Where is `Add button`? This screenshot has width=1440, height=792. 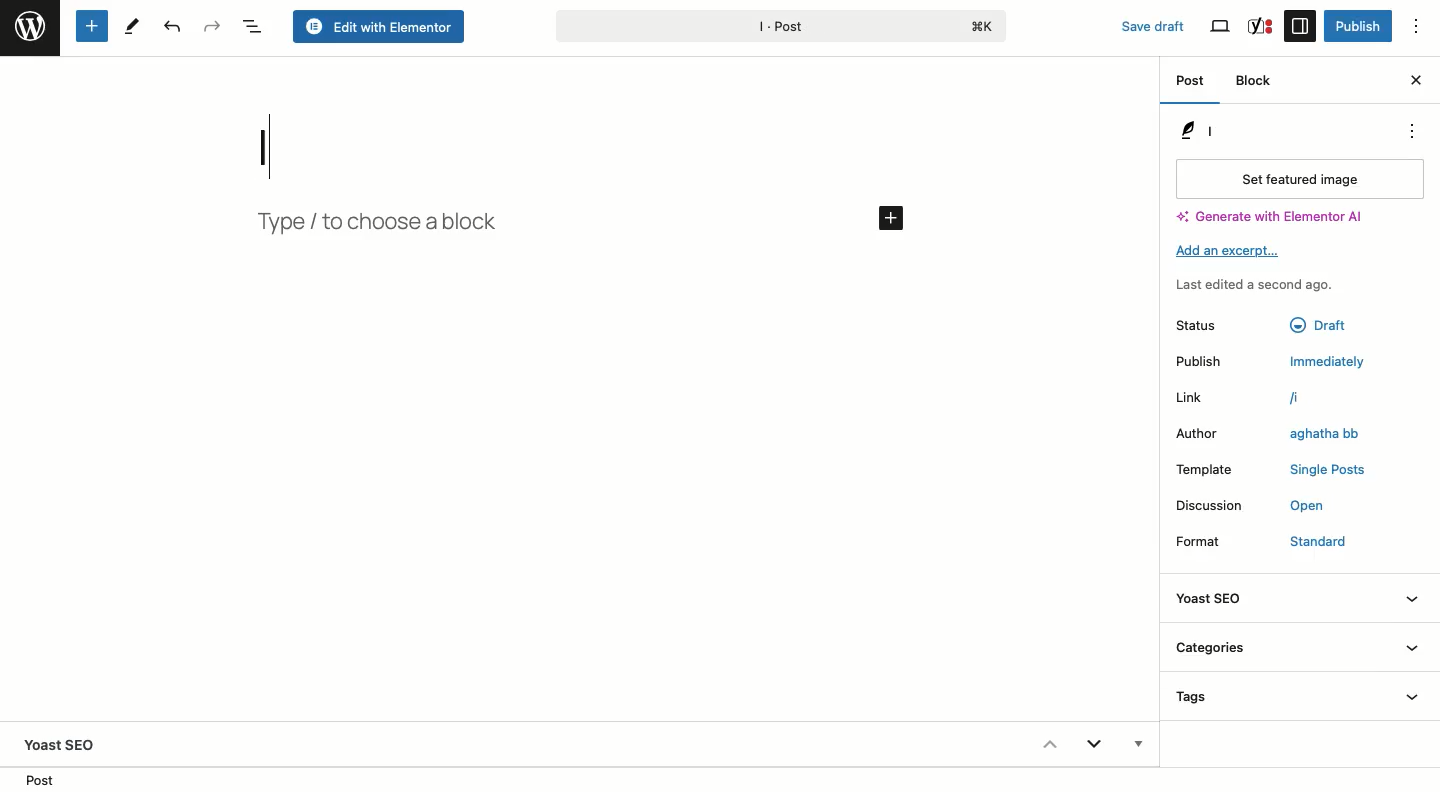 Add button is located at coordinates (889, 217).